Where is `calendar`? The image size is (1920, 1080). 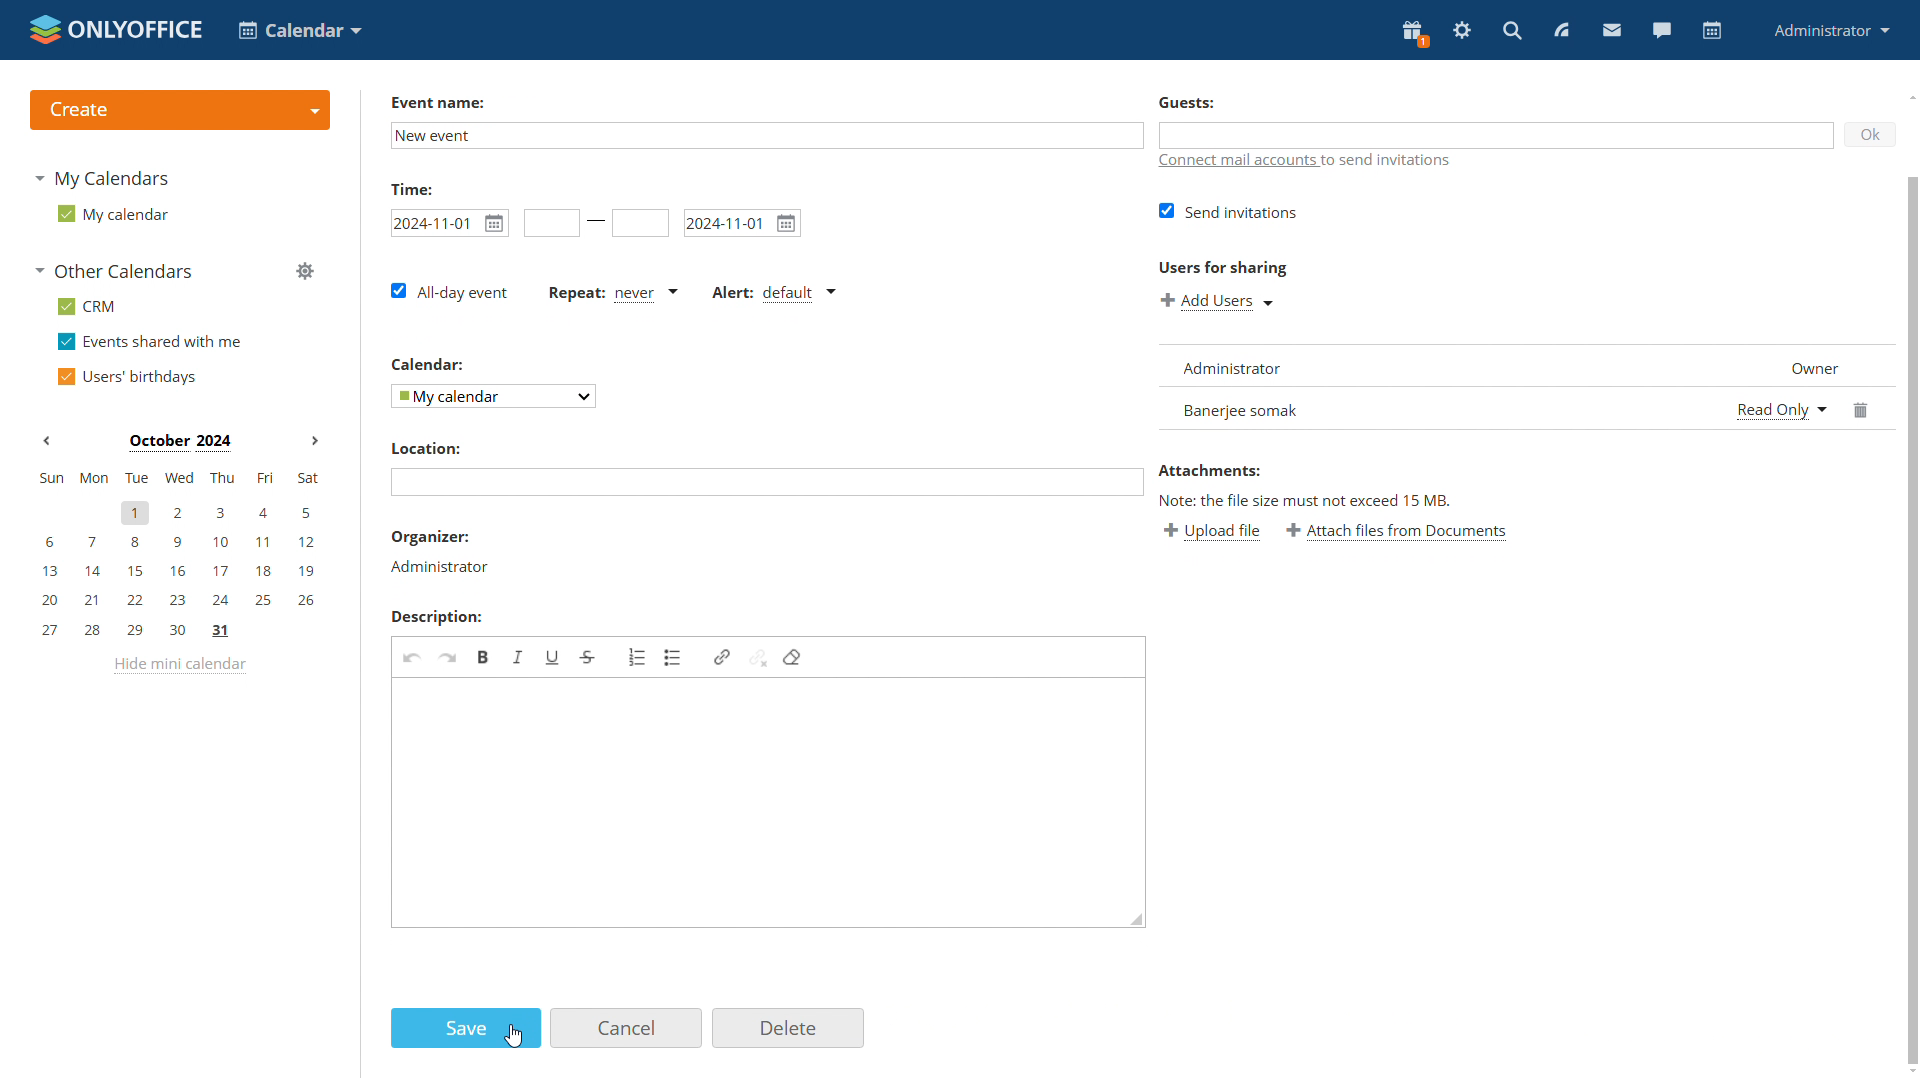
calendar is located at coordinates (1713, 31).